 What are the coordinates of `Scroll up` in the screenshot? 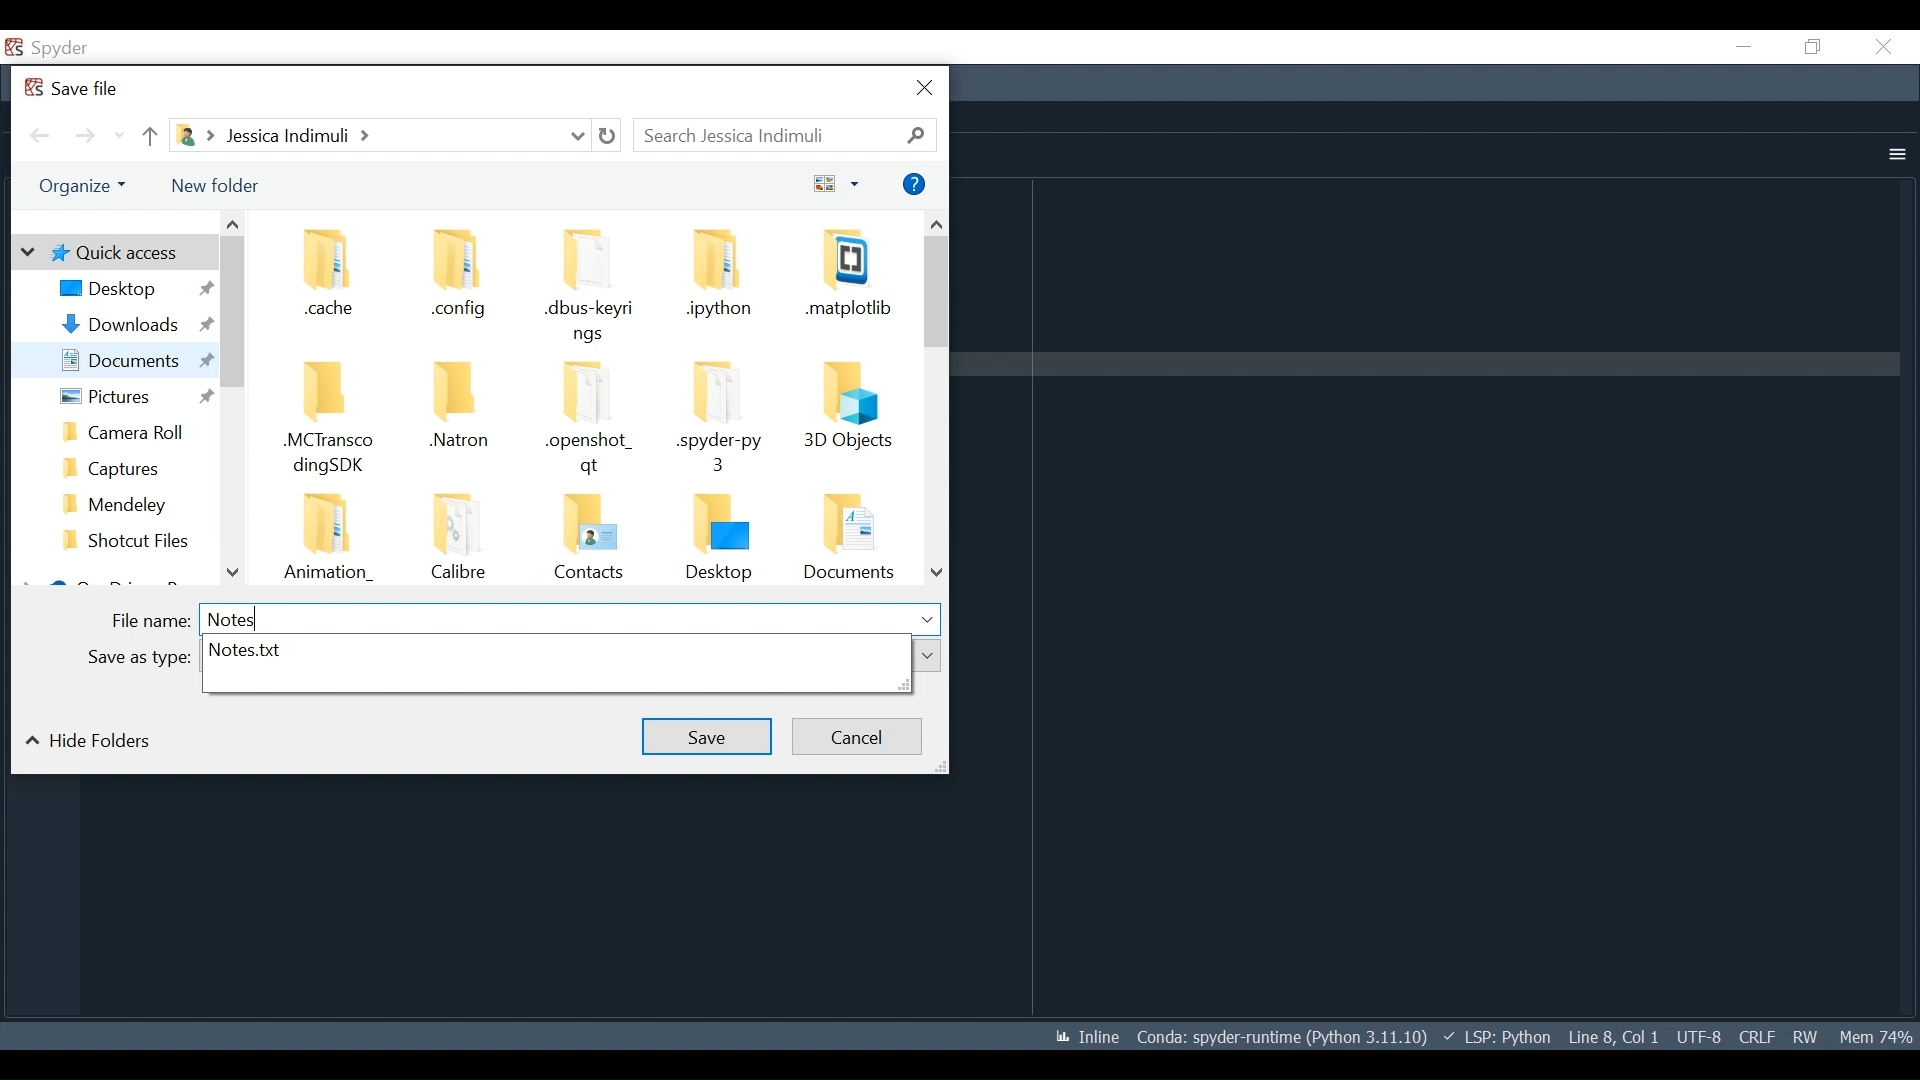 It's located at (233, 224).